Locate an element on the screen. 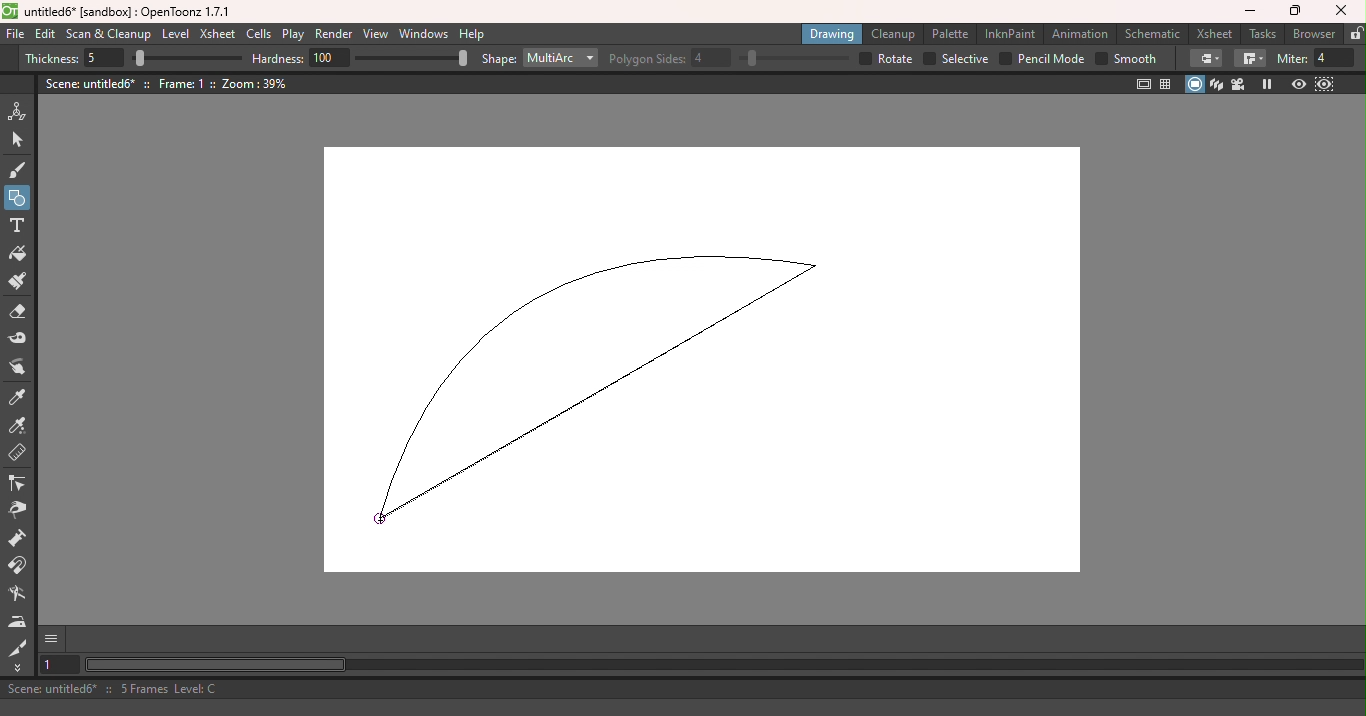 This screenshot has height=716, width=1366. Style picker tool is located at coordinates (21, 398).